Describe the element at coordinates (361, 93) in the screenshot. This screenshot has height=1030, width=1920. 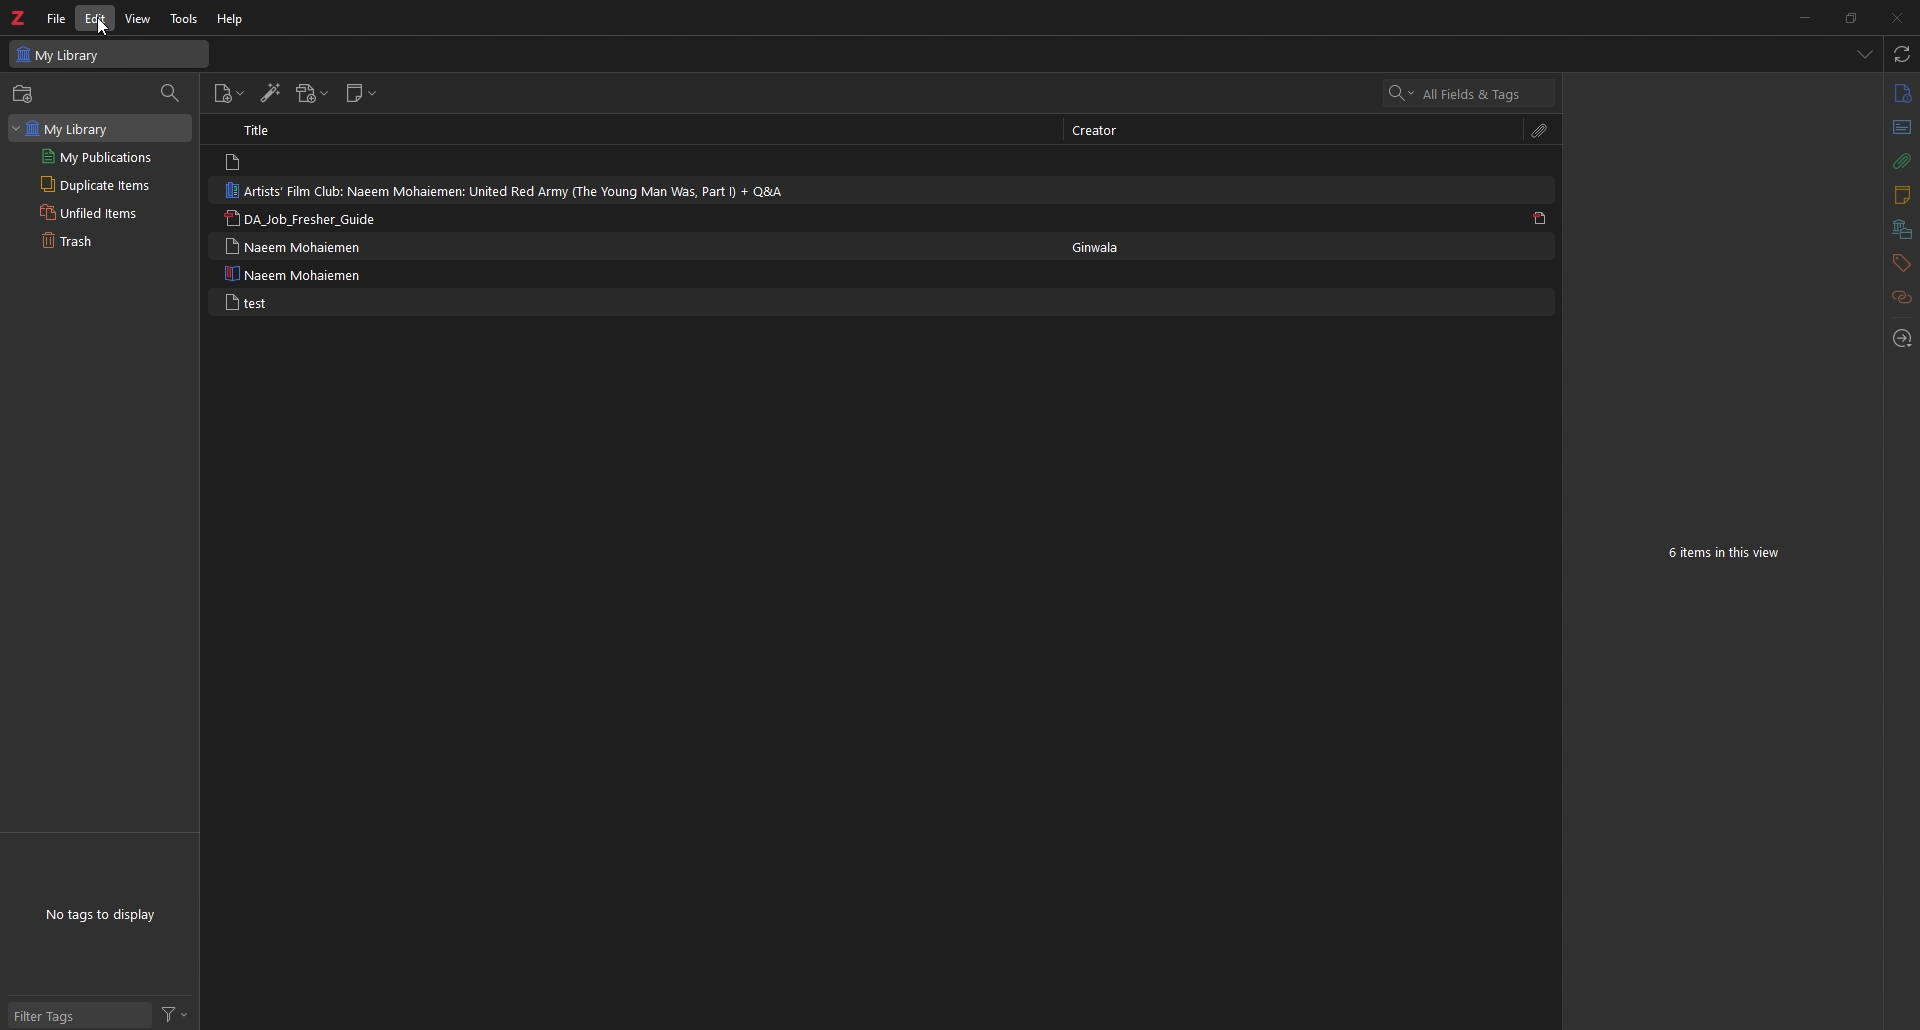
I see `new note` at that location.